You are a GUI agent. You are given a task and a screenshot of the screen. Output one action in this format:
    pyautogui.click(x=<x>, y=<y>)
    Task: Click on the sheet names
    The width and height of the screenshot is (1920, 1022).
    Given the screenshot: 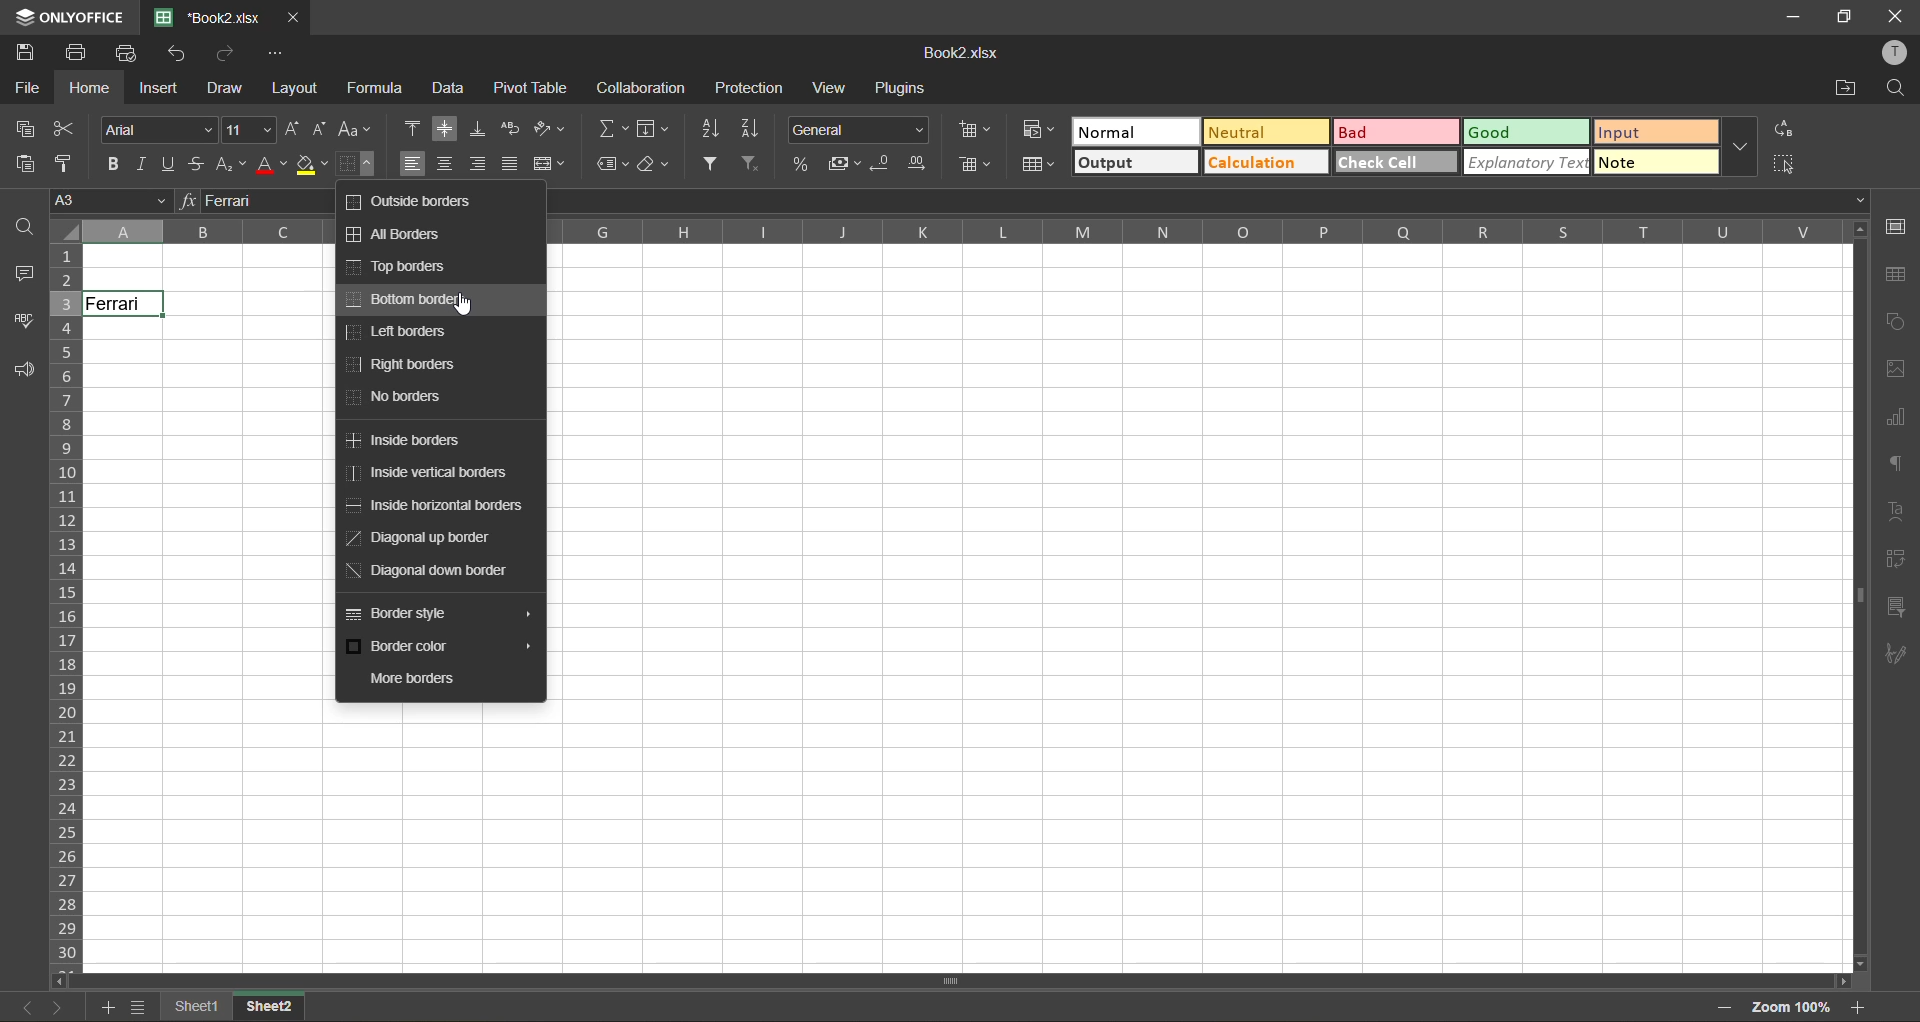 What is the action you would take?
    pyautogui.click(x=195, y=1007)
    